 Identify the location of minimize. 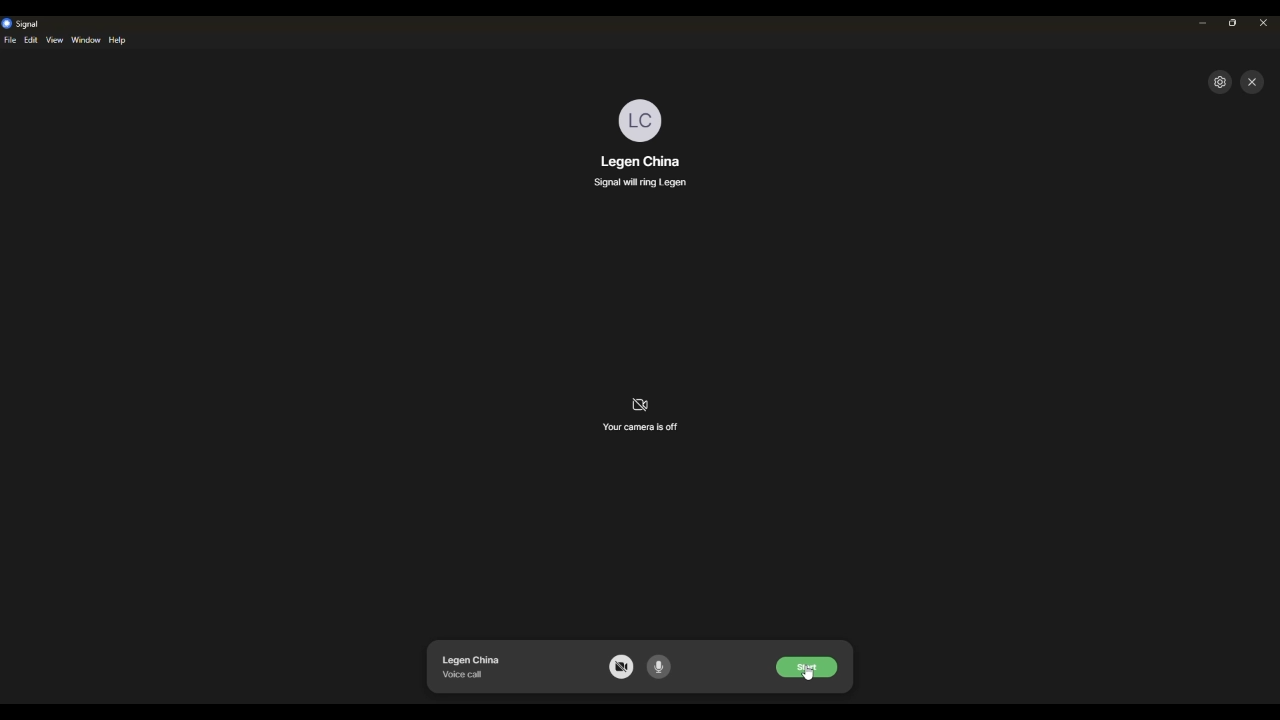
(1203, 23).